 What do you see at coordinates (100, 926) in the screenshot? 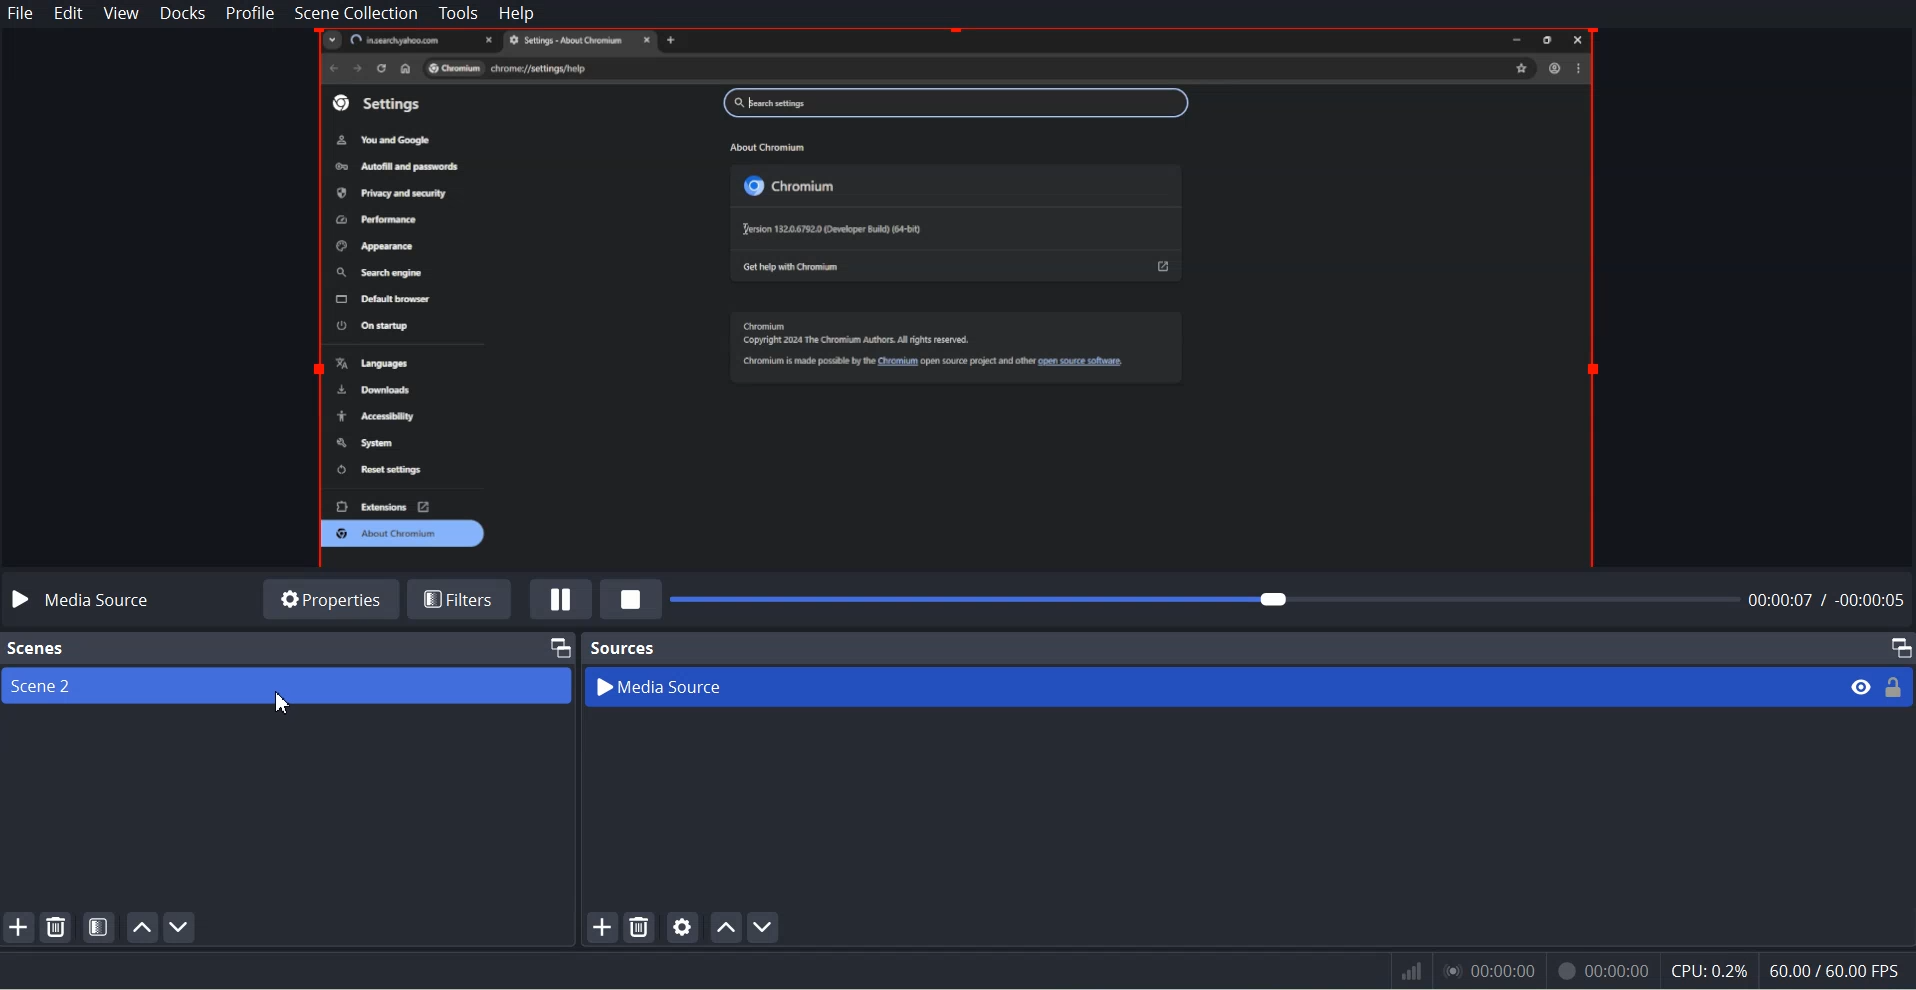
I see `Open Scene Filter` at bounding box center [100, 926].